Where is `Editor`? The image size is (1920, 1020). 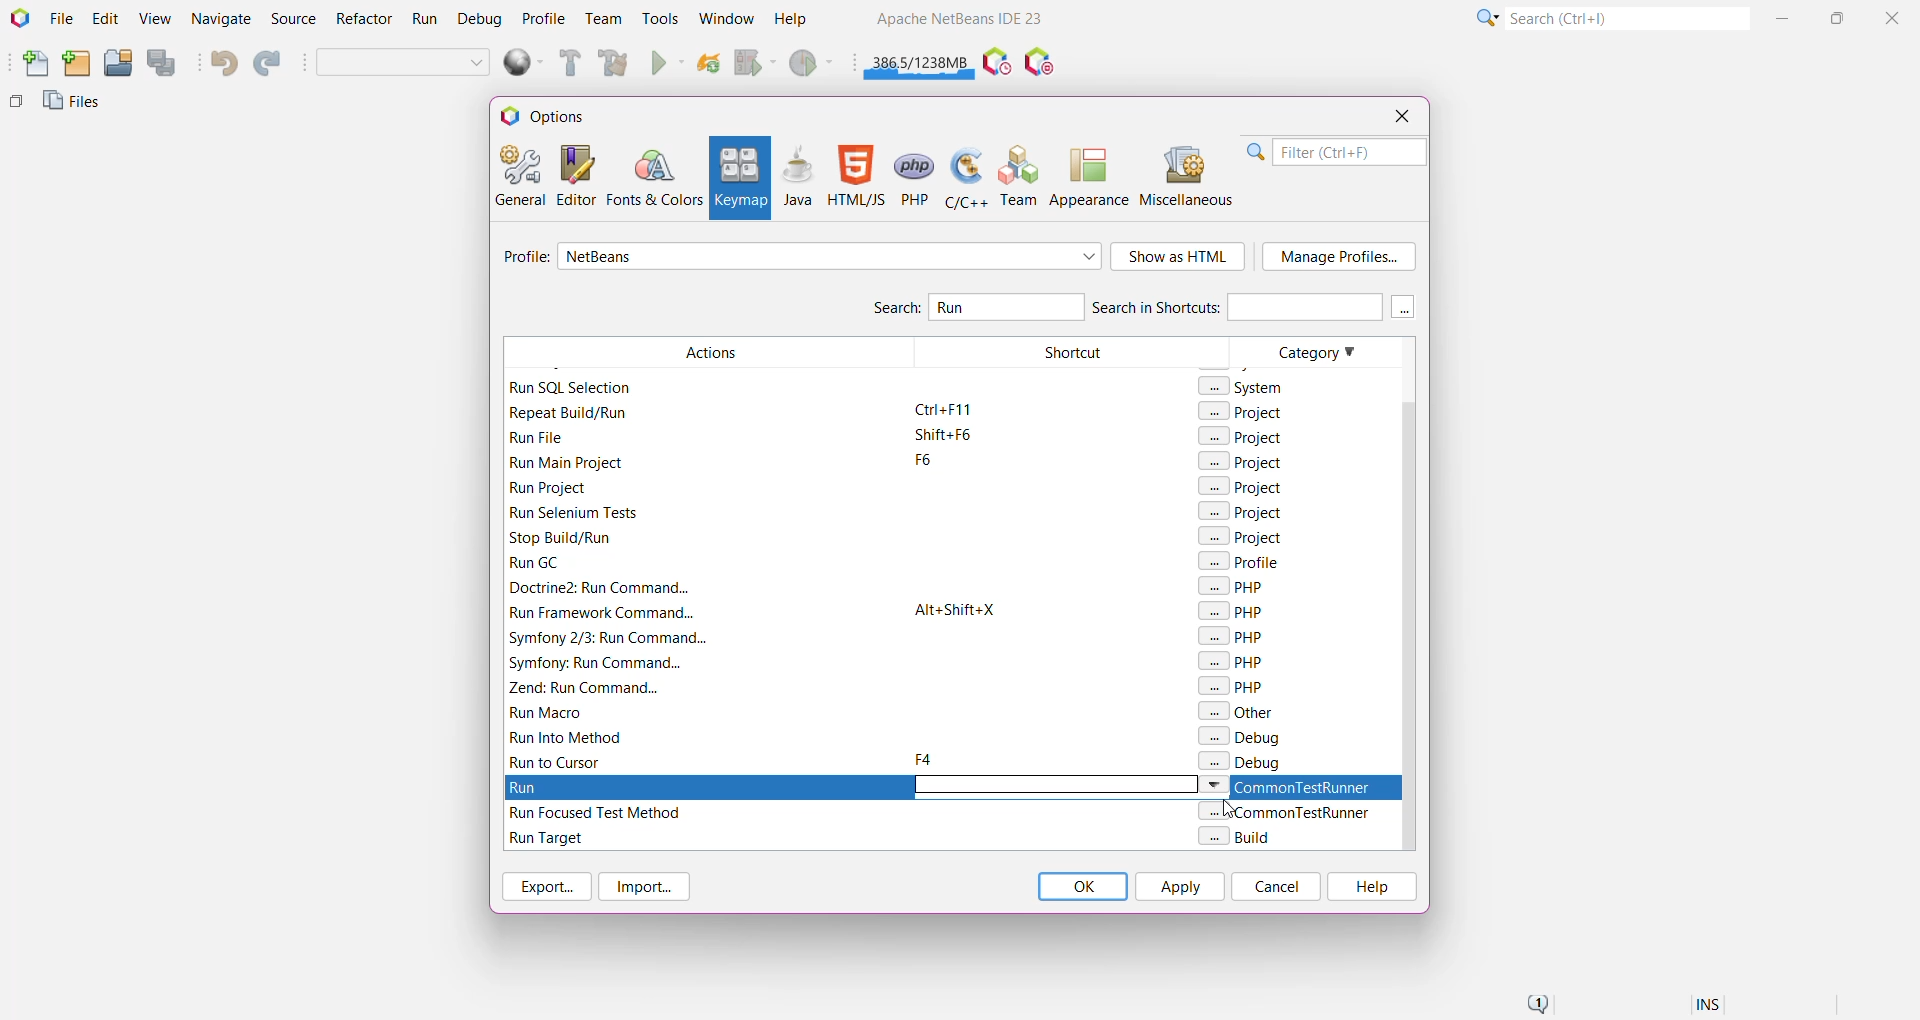 Editor is located at coordinates (572, 175).